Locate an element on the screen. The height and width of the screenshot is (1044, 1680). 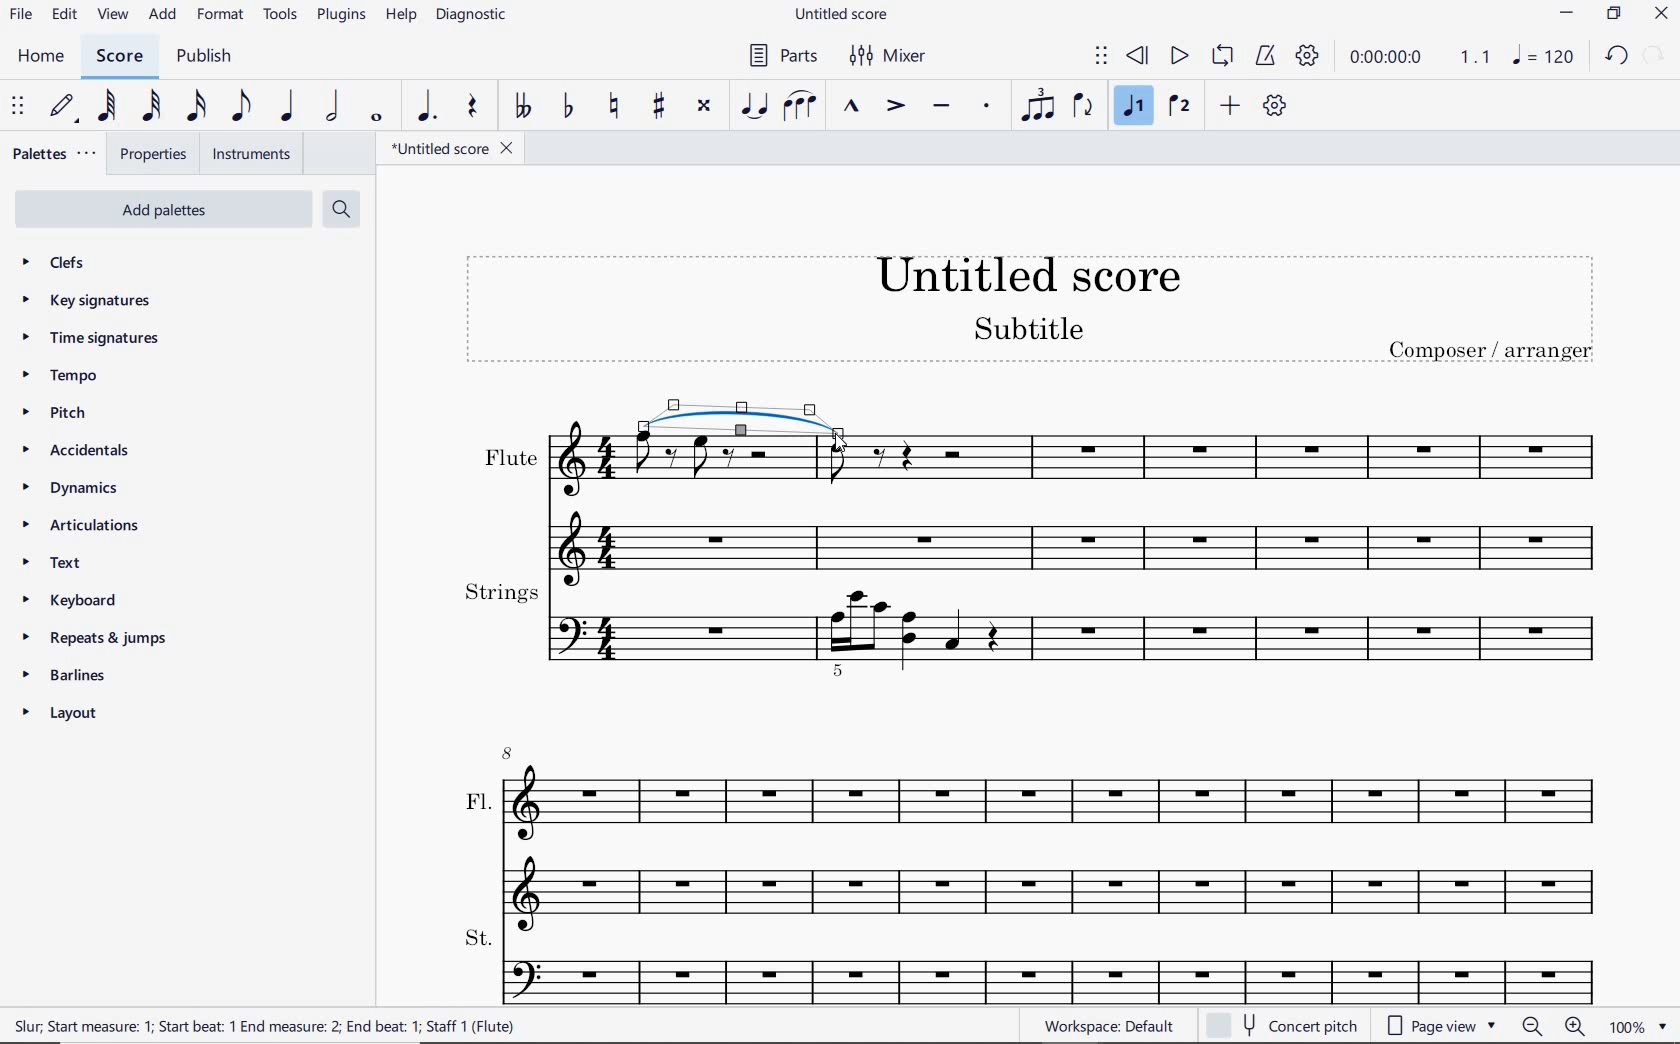
VOICE 1 is located at coordinates (1135, 109).